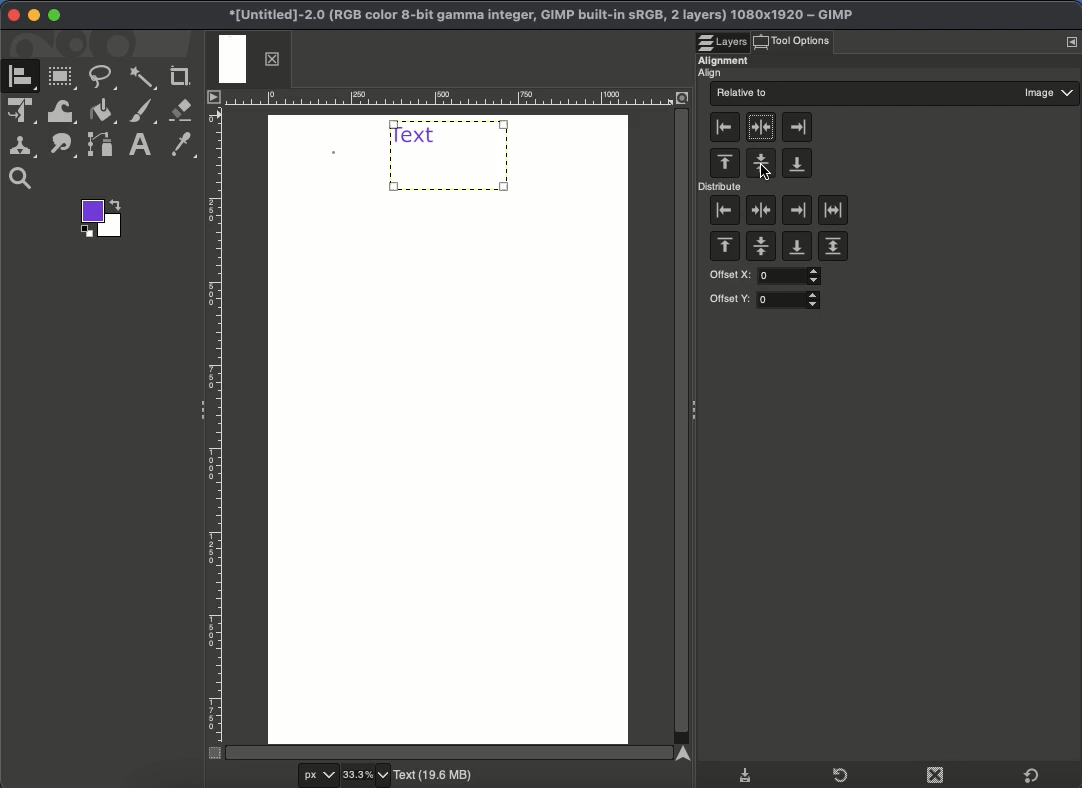 The image size is (1082, 788). Describe the element at coordinates (451, 155) in the screenshot. I see `Aligned ` at that location.